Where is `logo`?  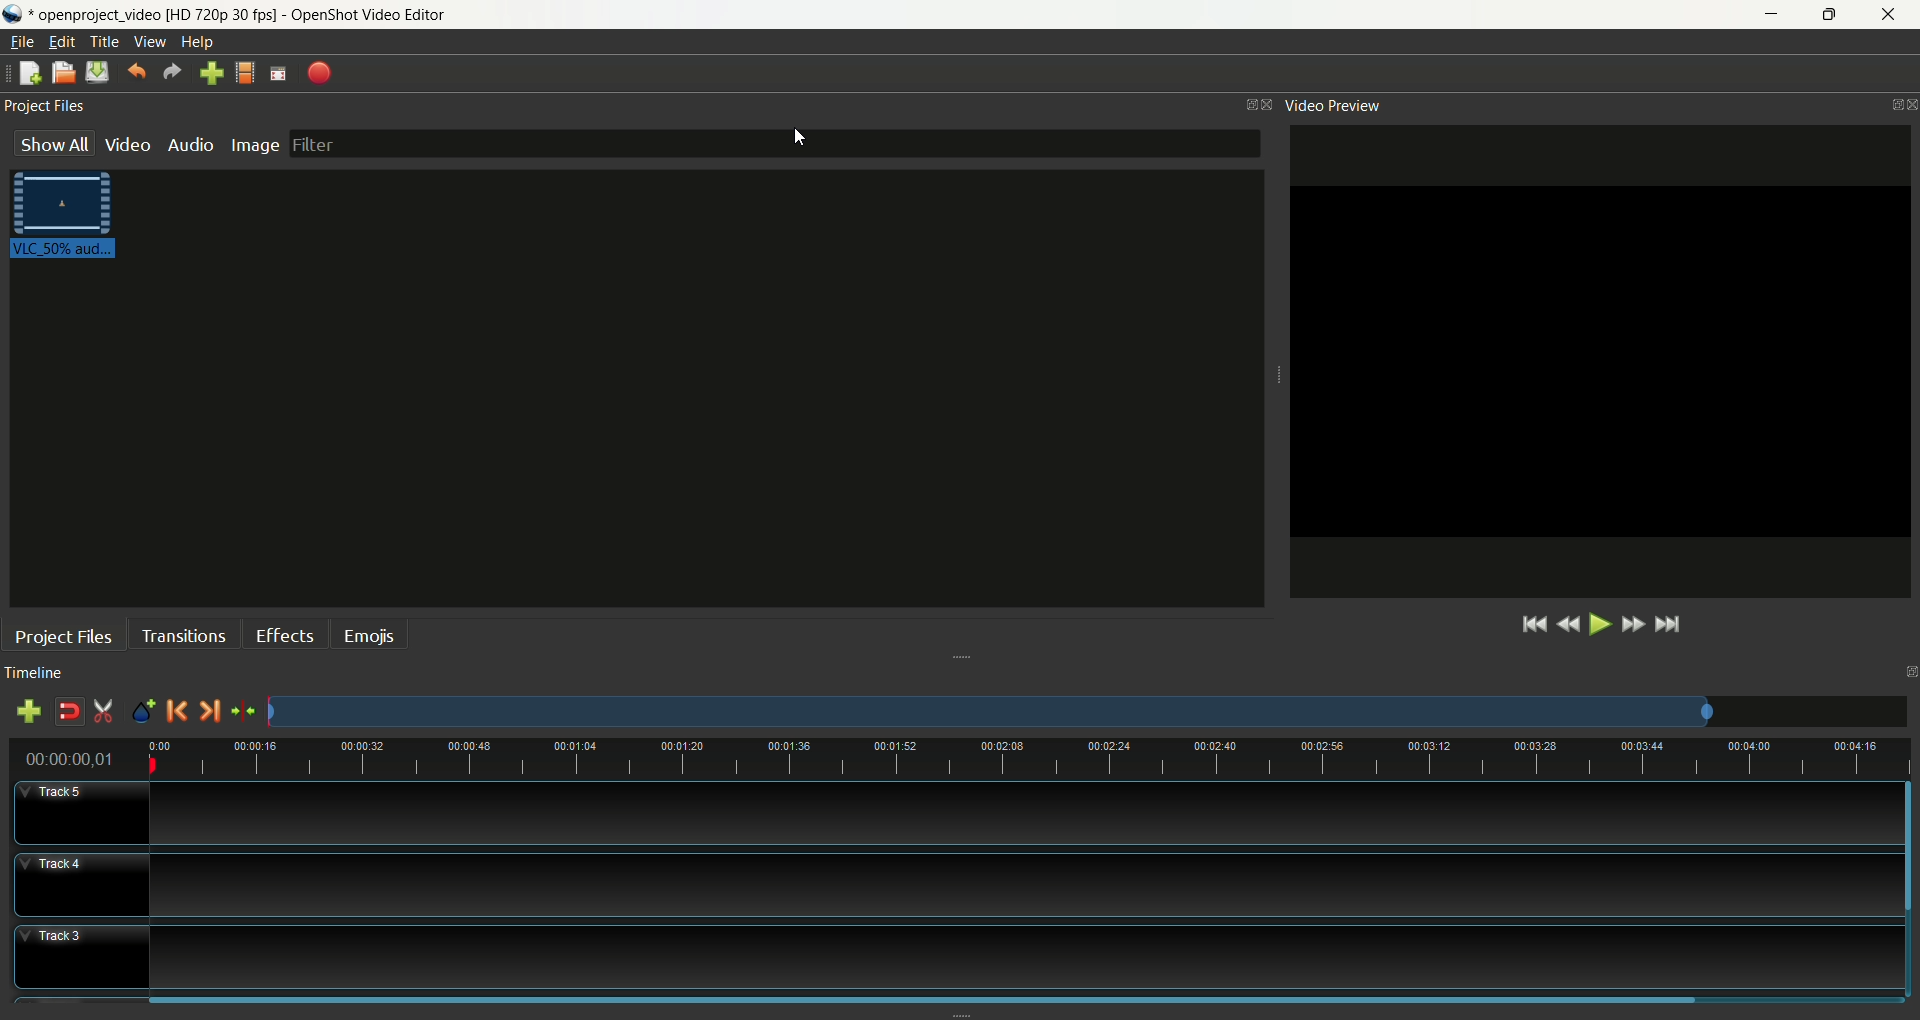 logo is located at coordinates (14, 14).